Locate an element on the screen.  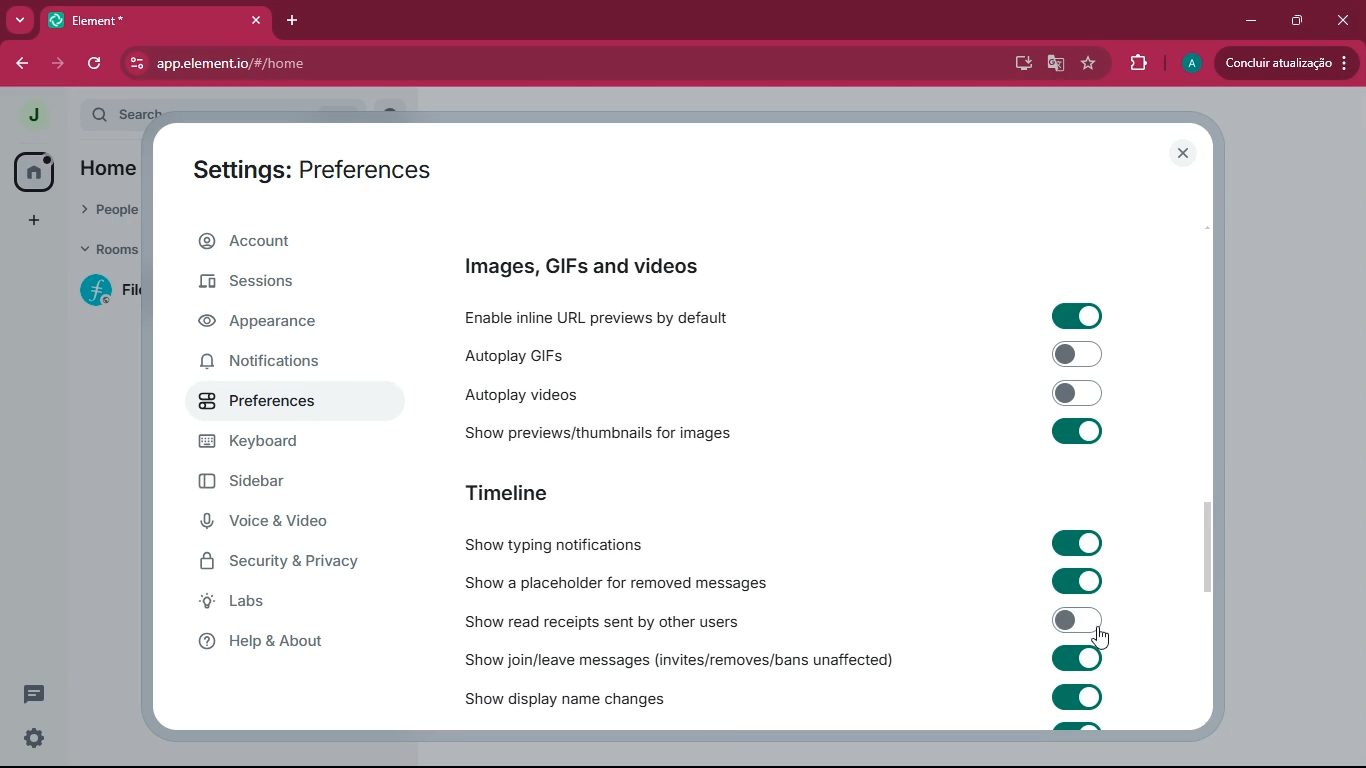
more is located at coordinates (20, 22).